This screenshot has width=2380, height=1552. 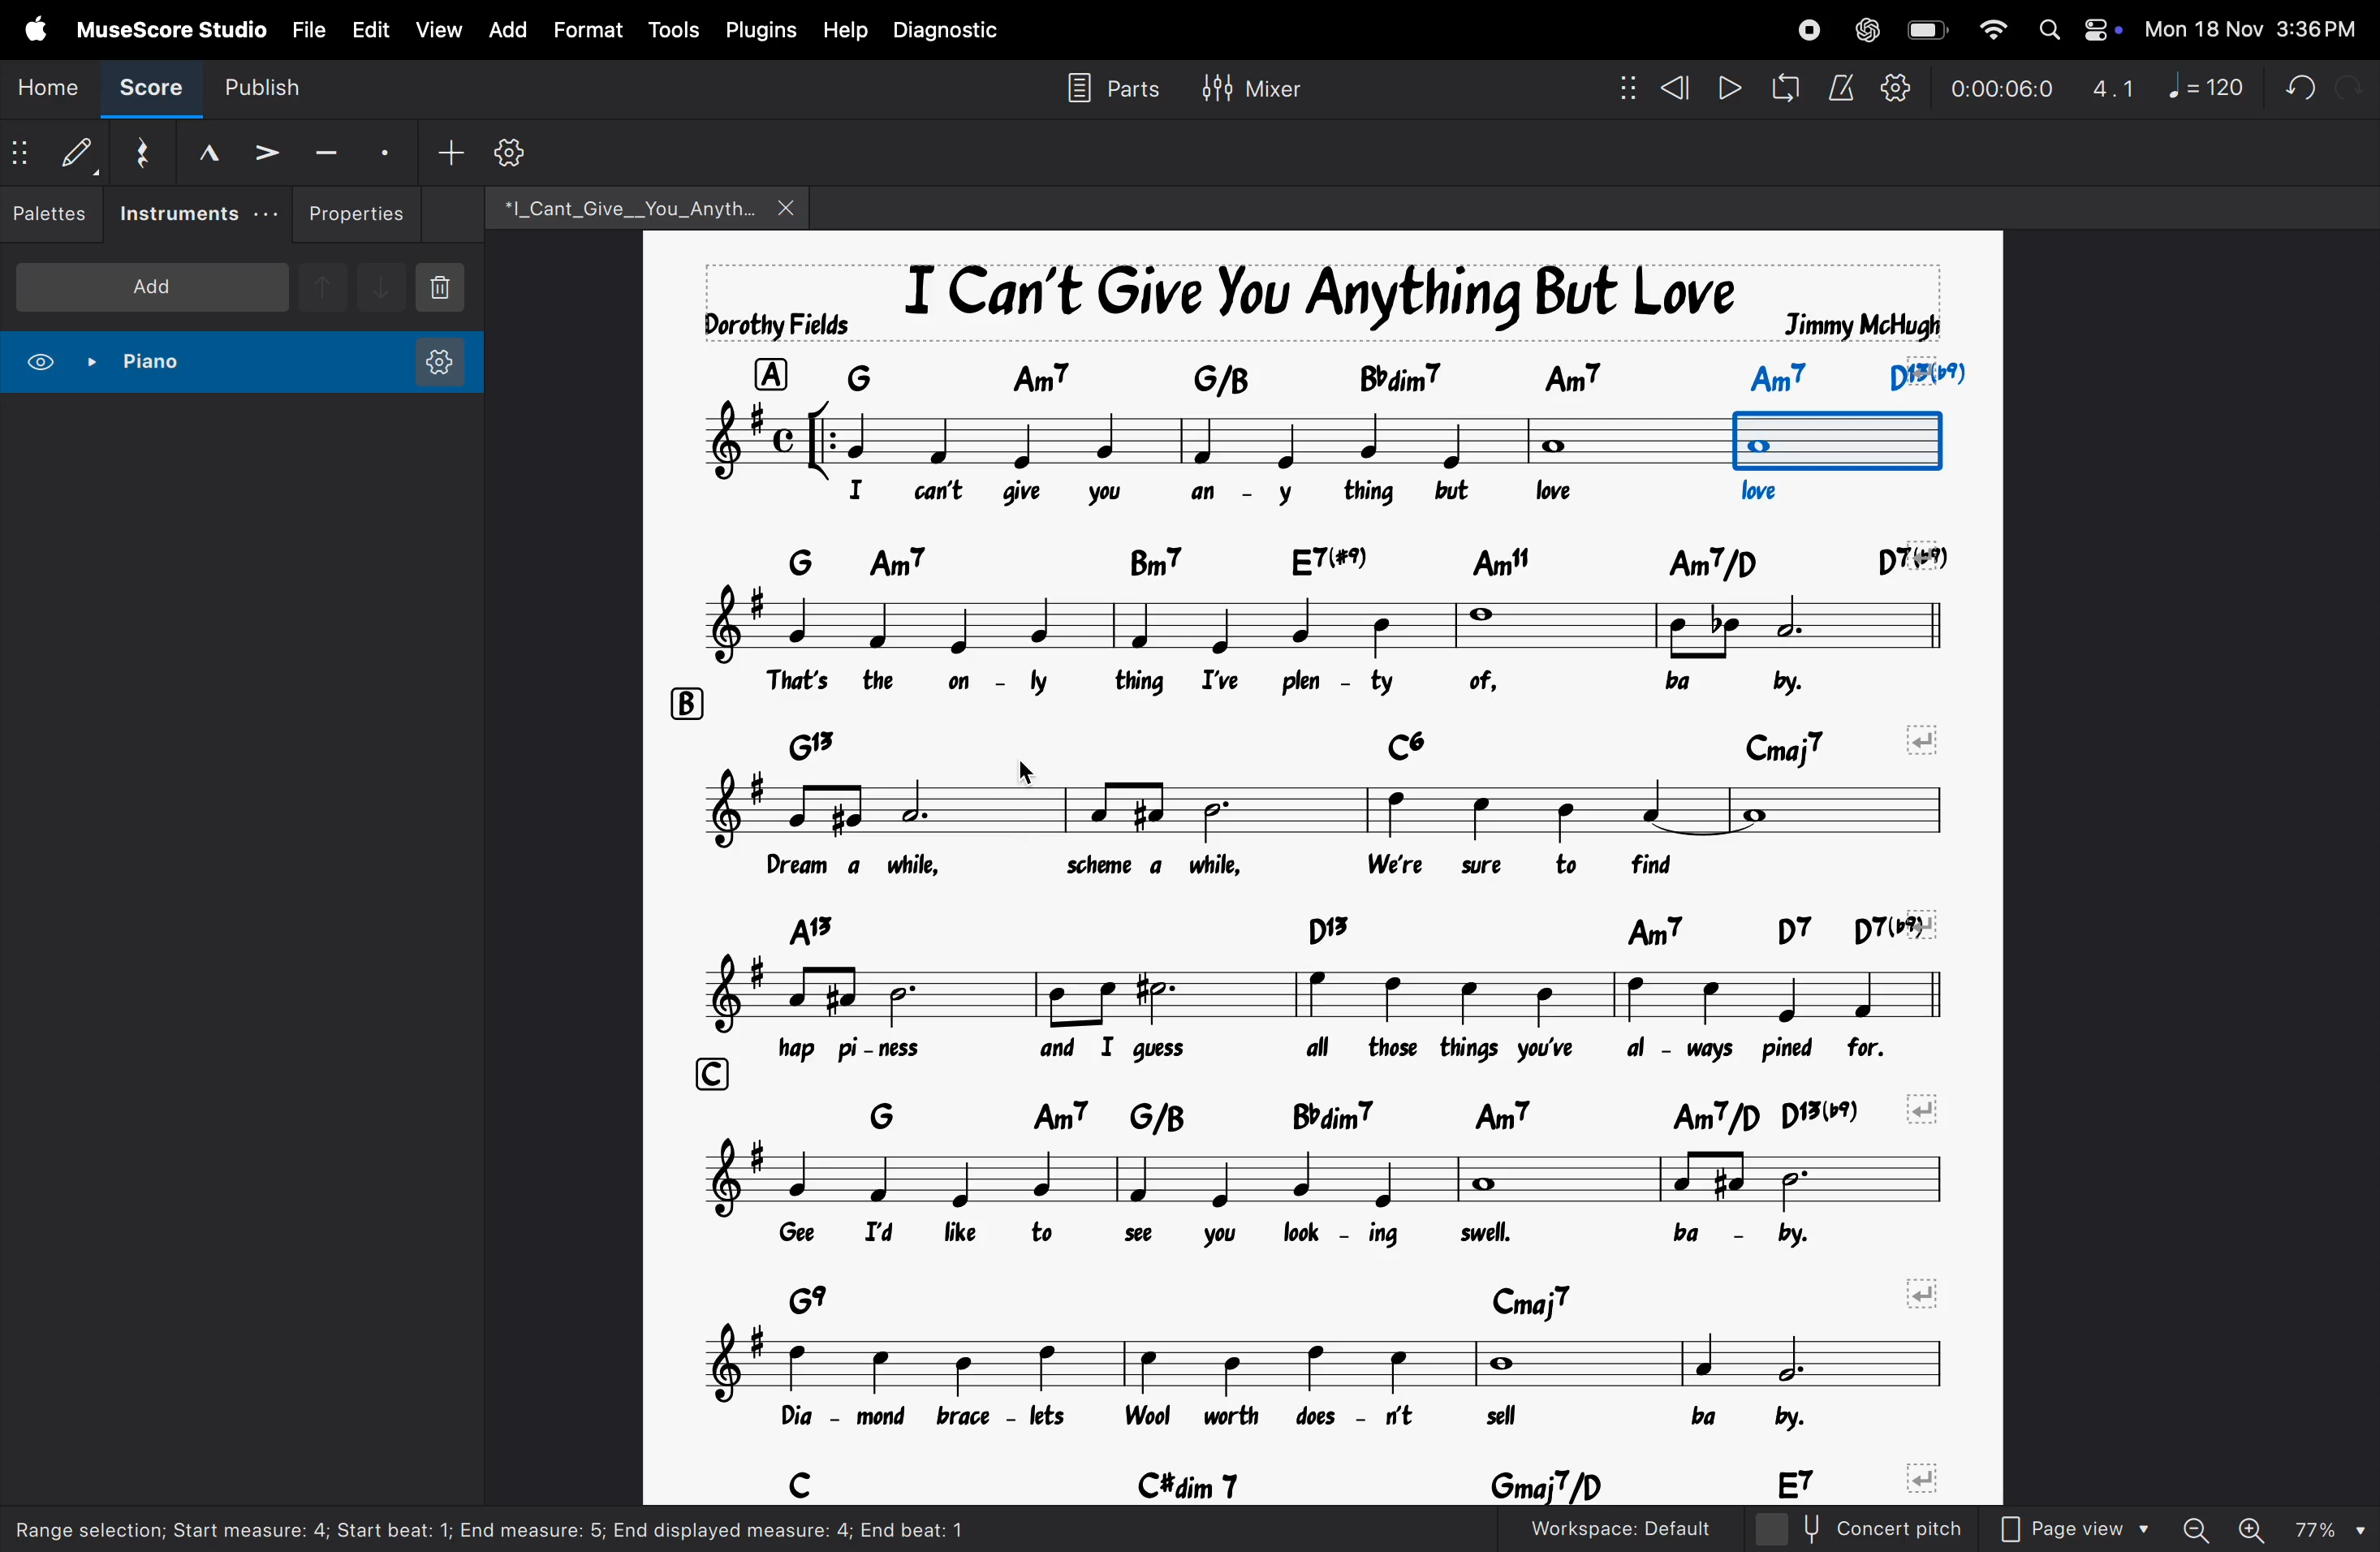 What do you see at coordinates (508, 31) in the screenshot?
I see `add` at bounding box center [508, 31].